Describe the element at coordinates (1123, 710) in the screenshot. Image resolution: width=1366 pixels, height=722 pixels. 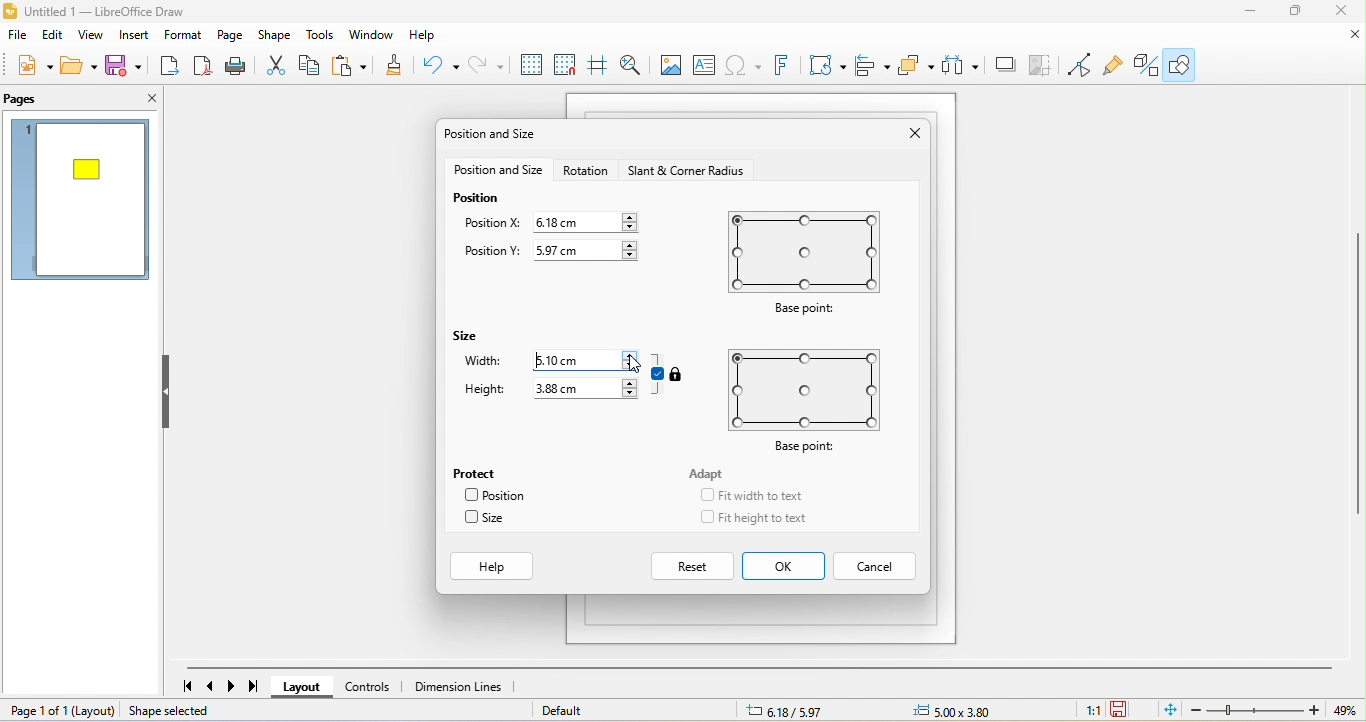
I see `since the last save` at that location.